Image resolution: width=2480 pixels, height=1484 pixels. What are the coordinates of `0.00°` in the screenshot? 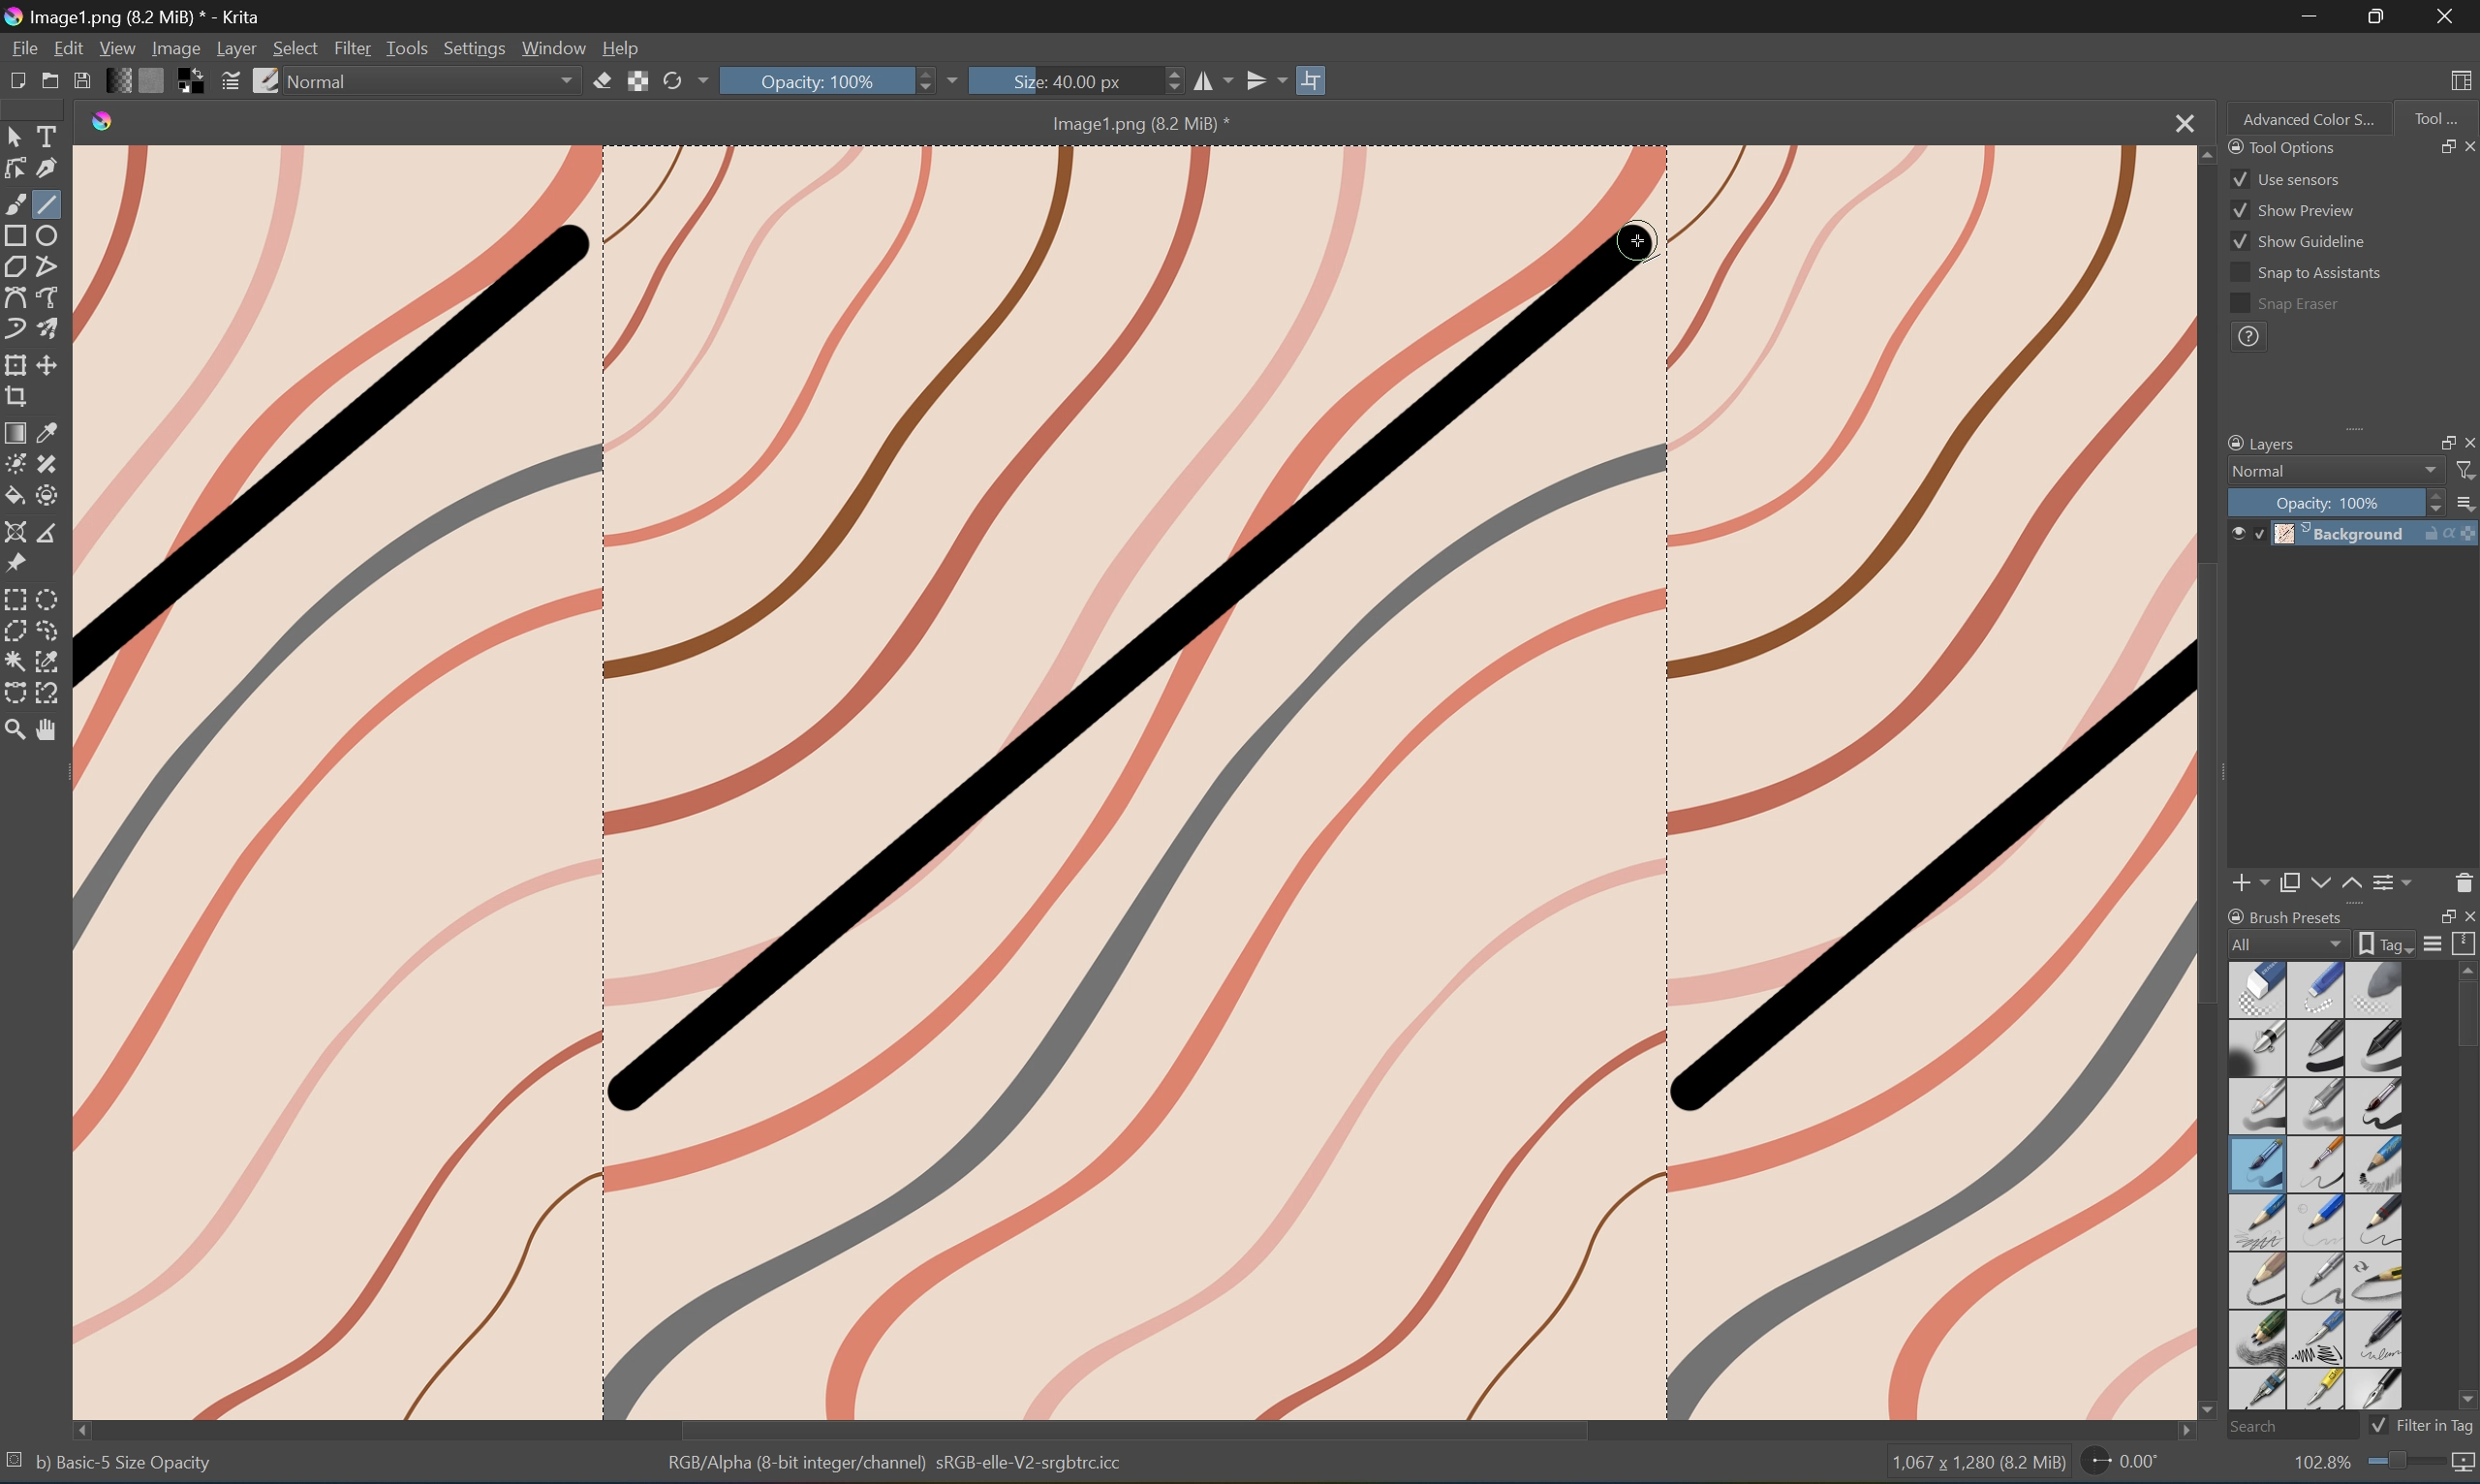 It's located at (2119, 1465).